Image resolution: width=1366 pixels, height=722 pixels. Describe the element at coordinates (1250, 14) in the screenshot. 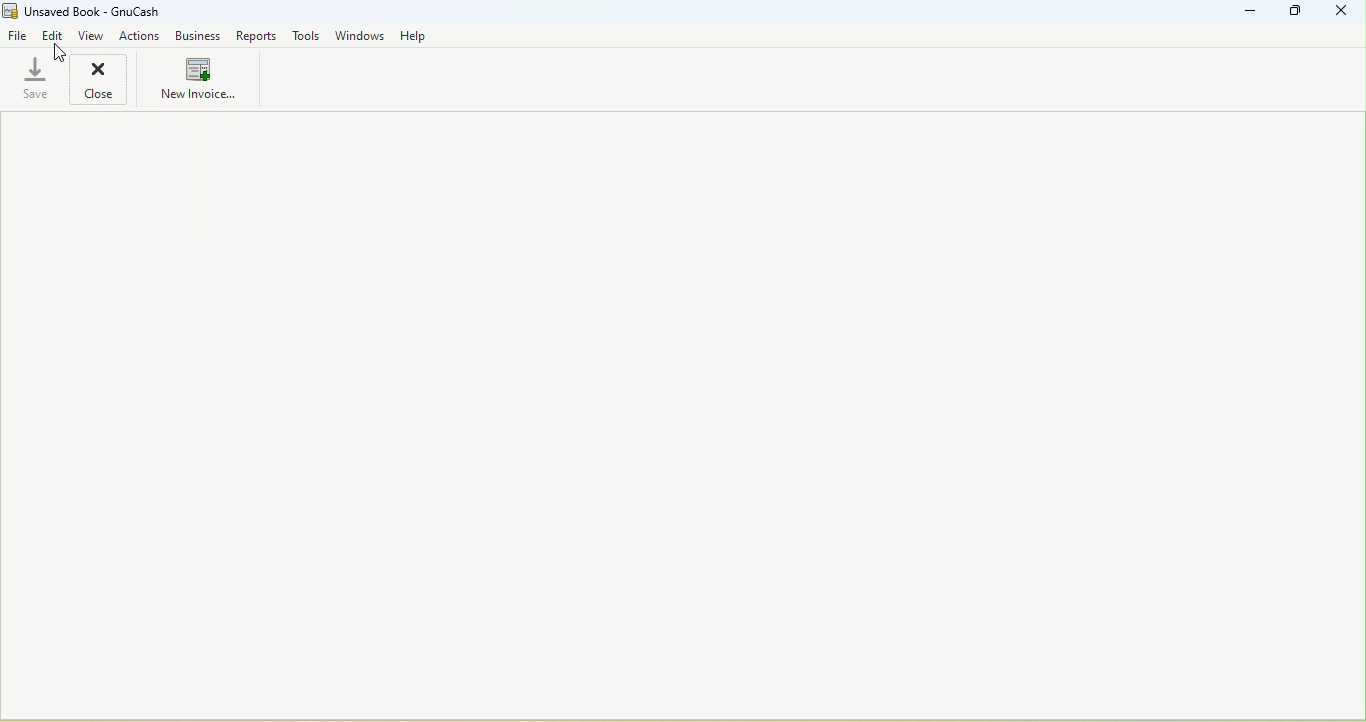

I see `Minimize` at that location.